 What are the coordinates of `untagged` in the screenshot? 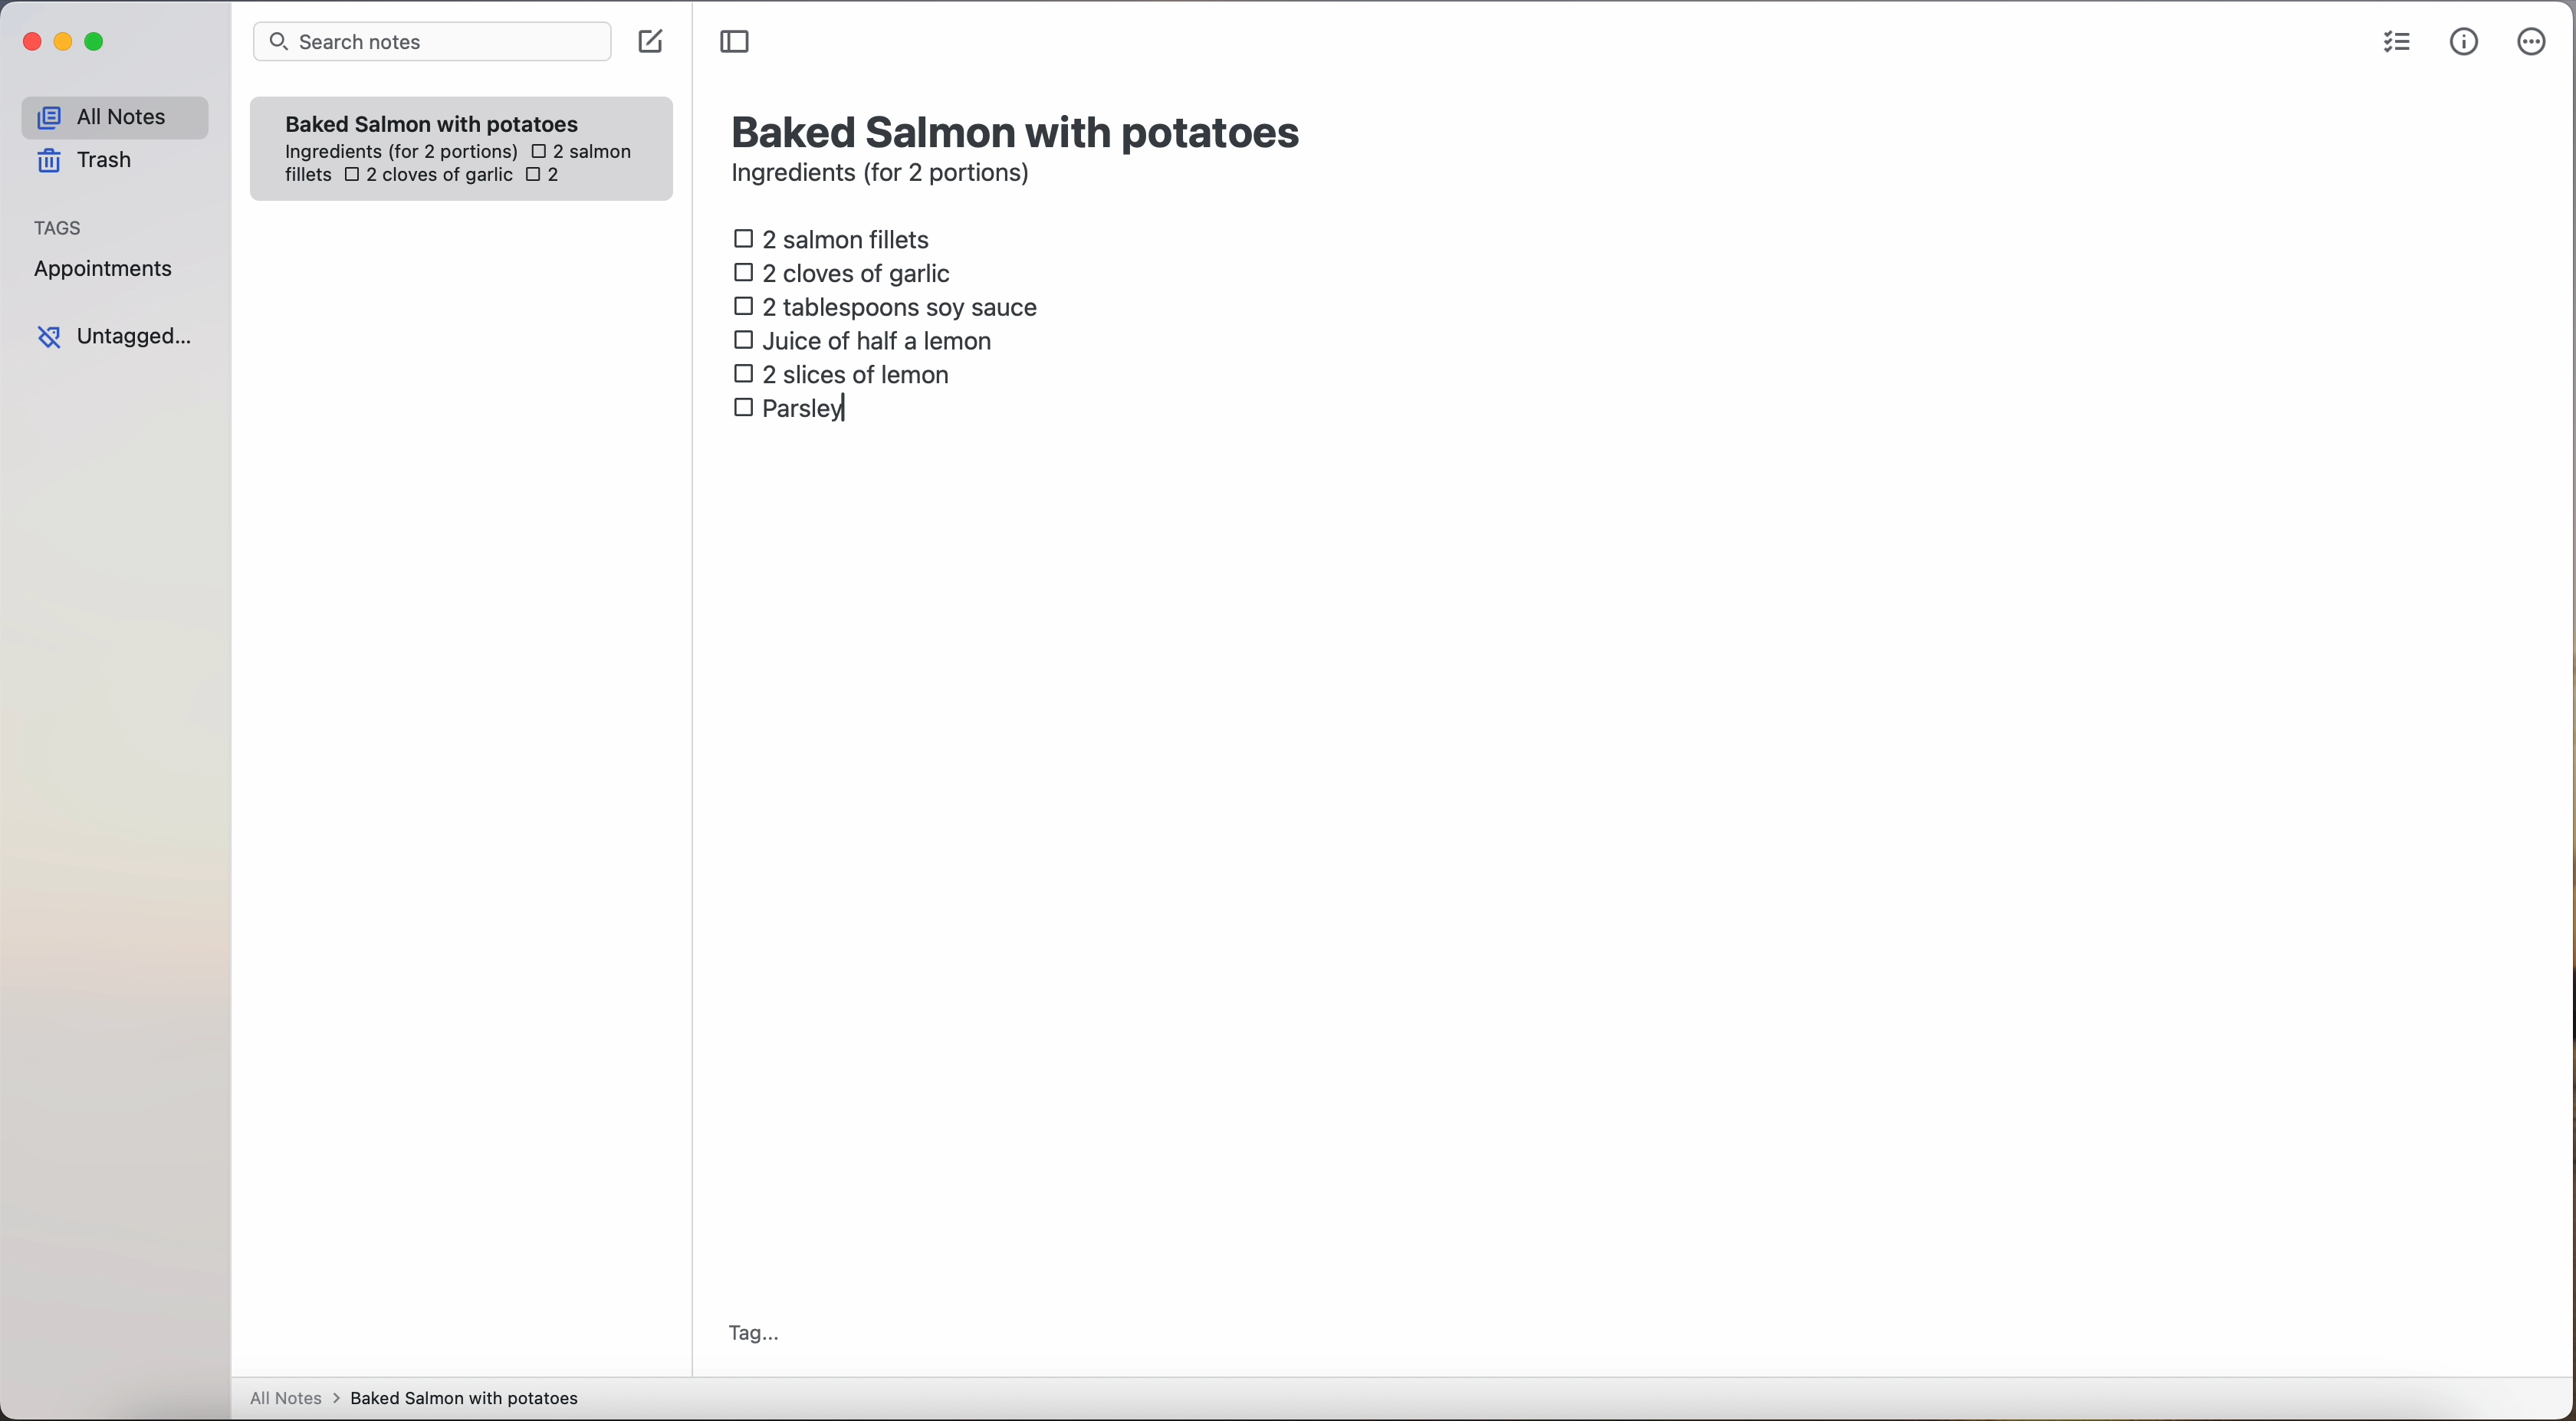 It's located at (117, 336).